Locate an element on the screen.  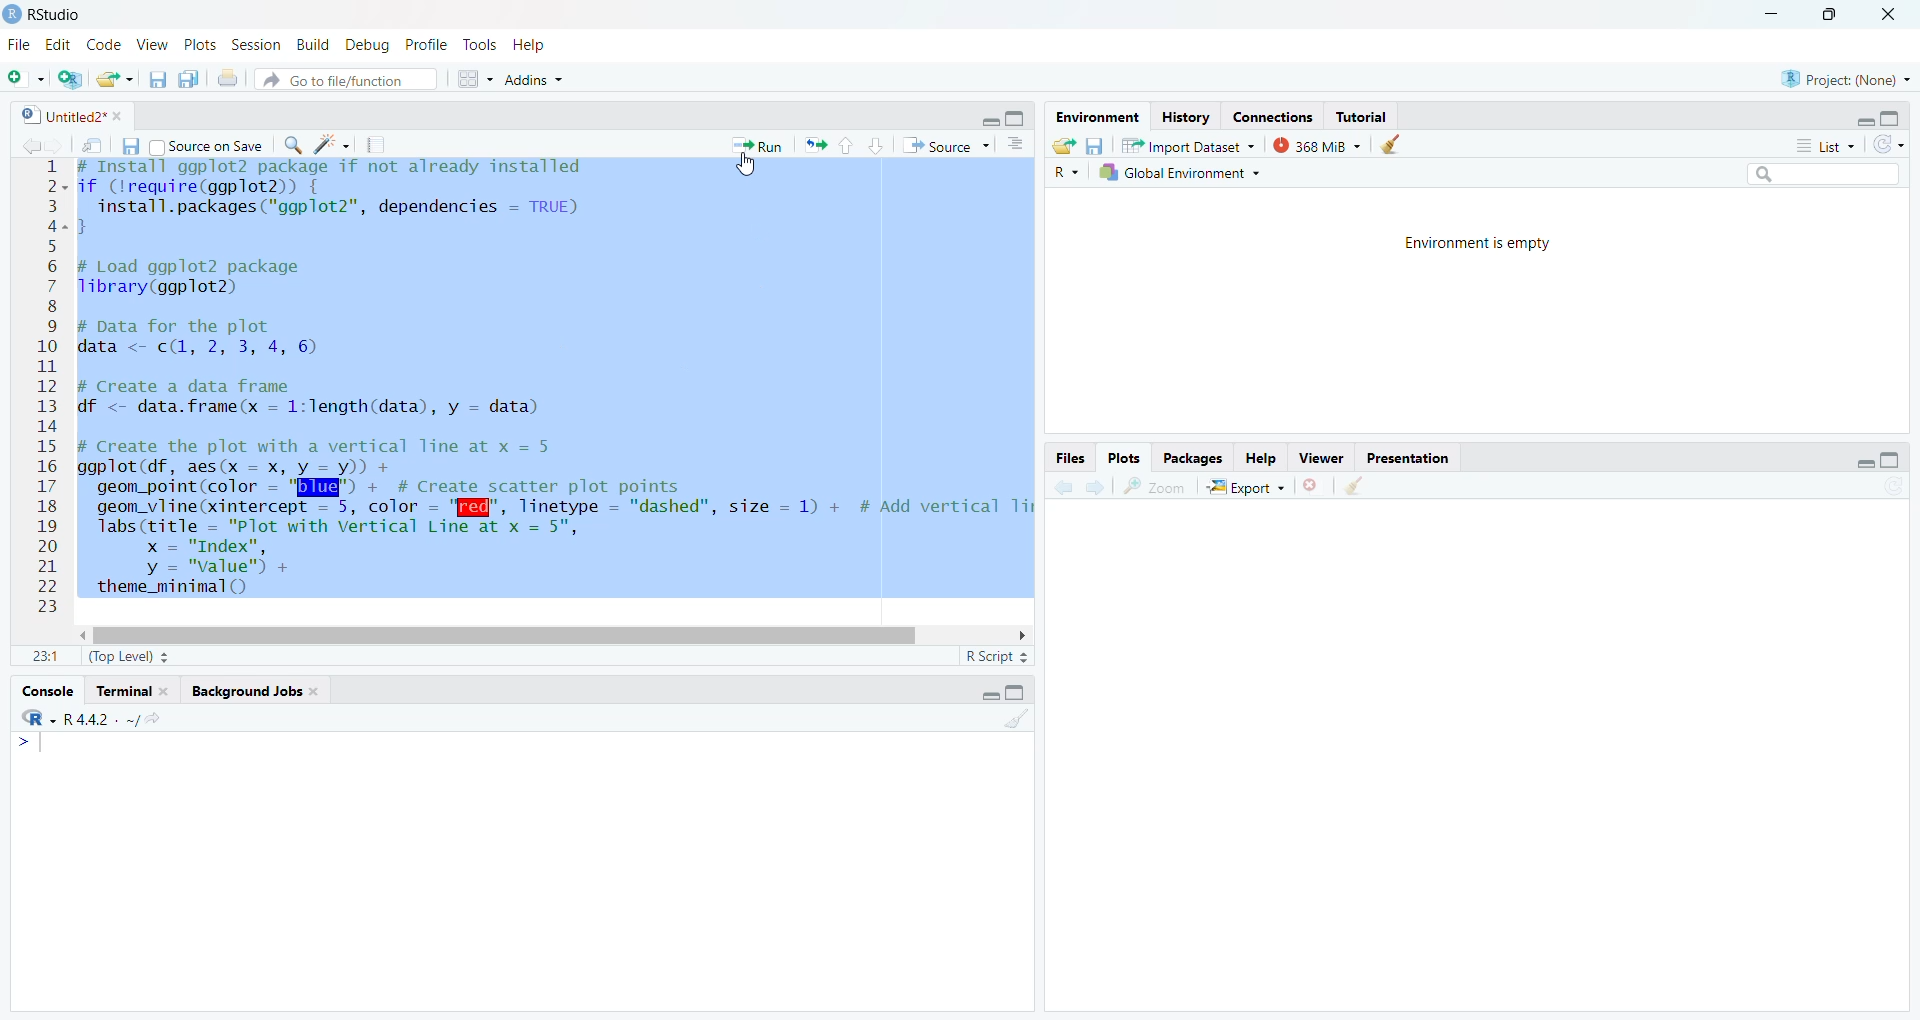
Connections is located at coordinates (1278, 116).